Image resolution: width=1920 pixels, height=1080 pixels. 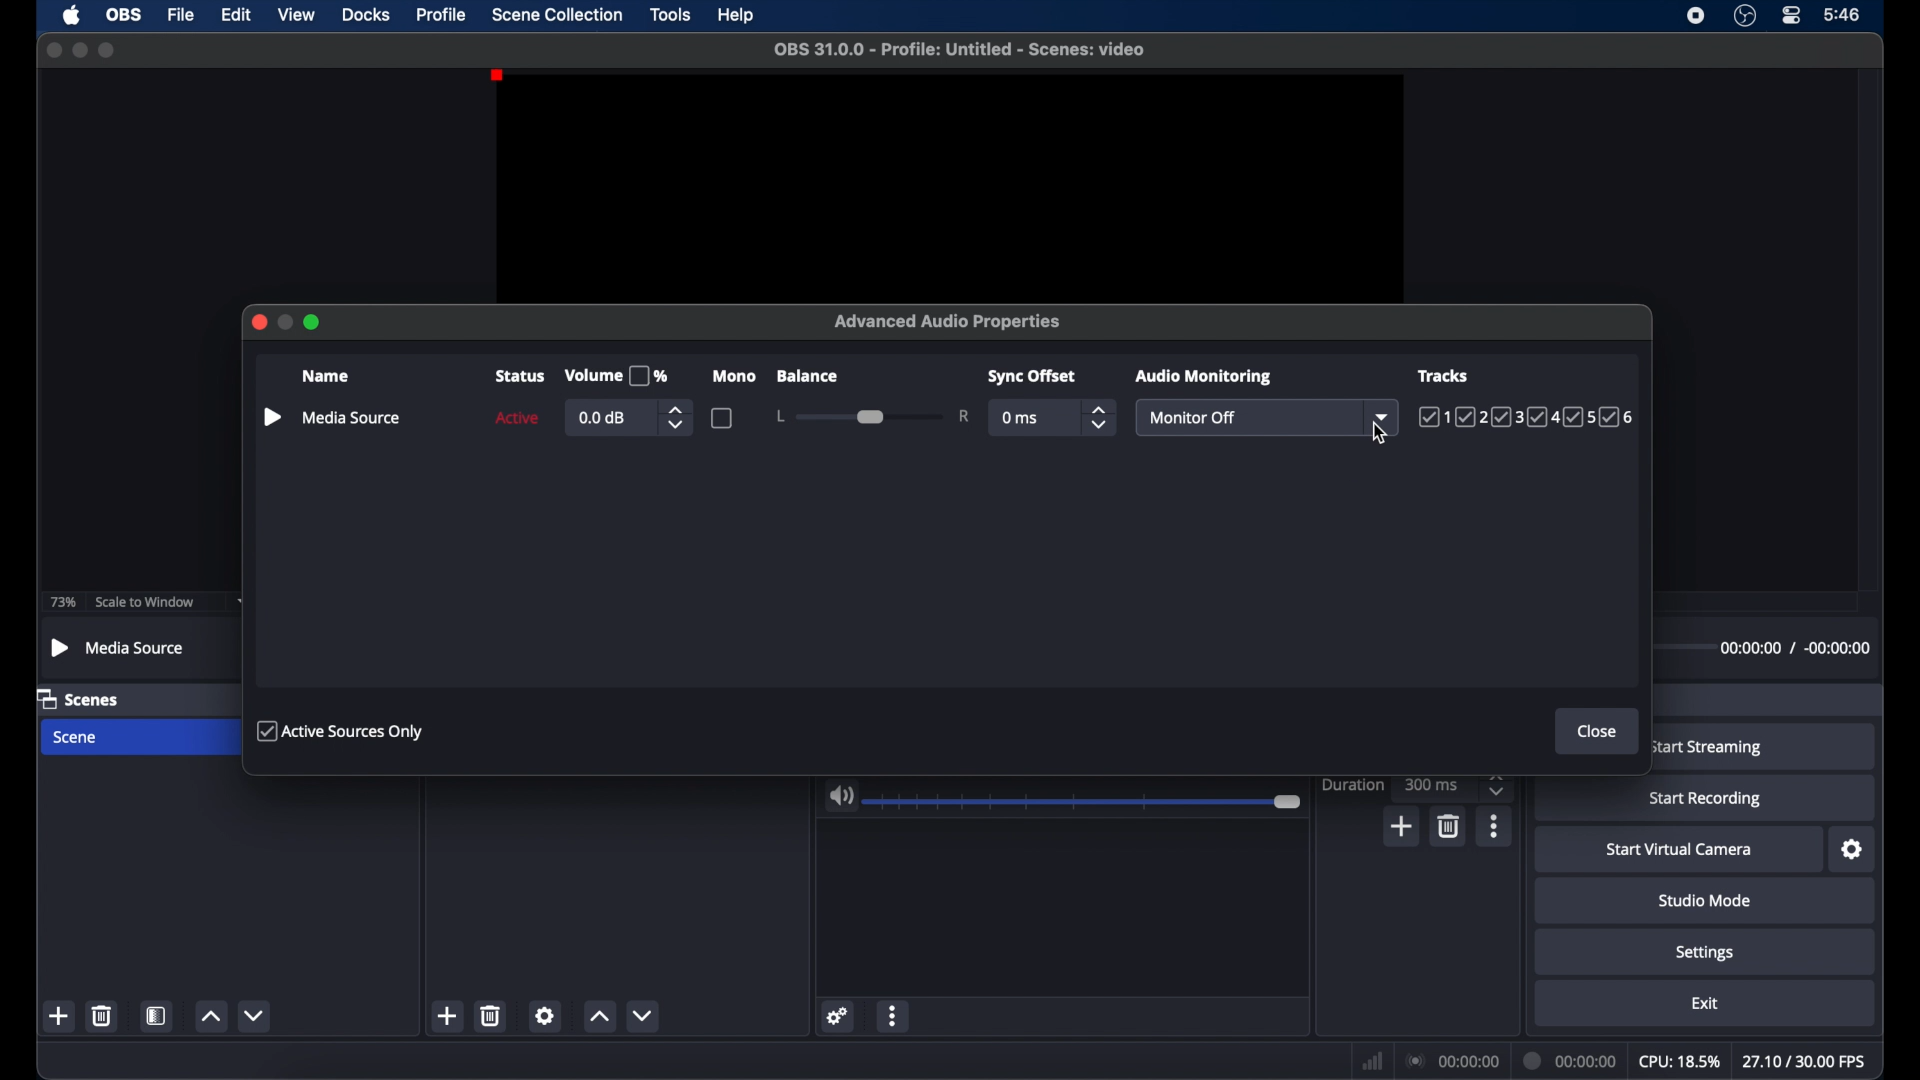 I want to click on 73%, so click(x=62, y=602).